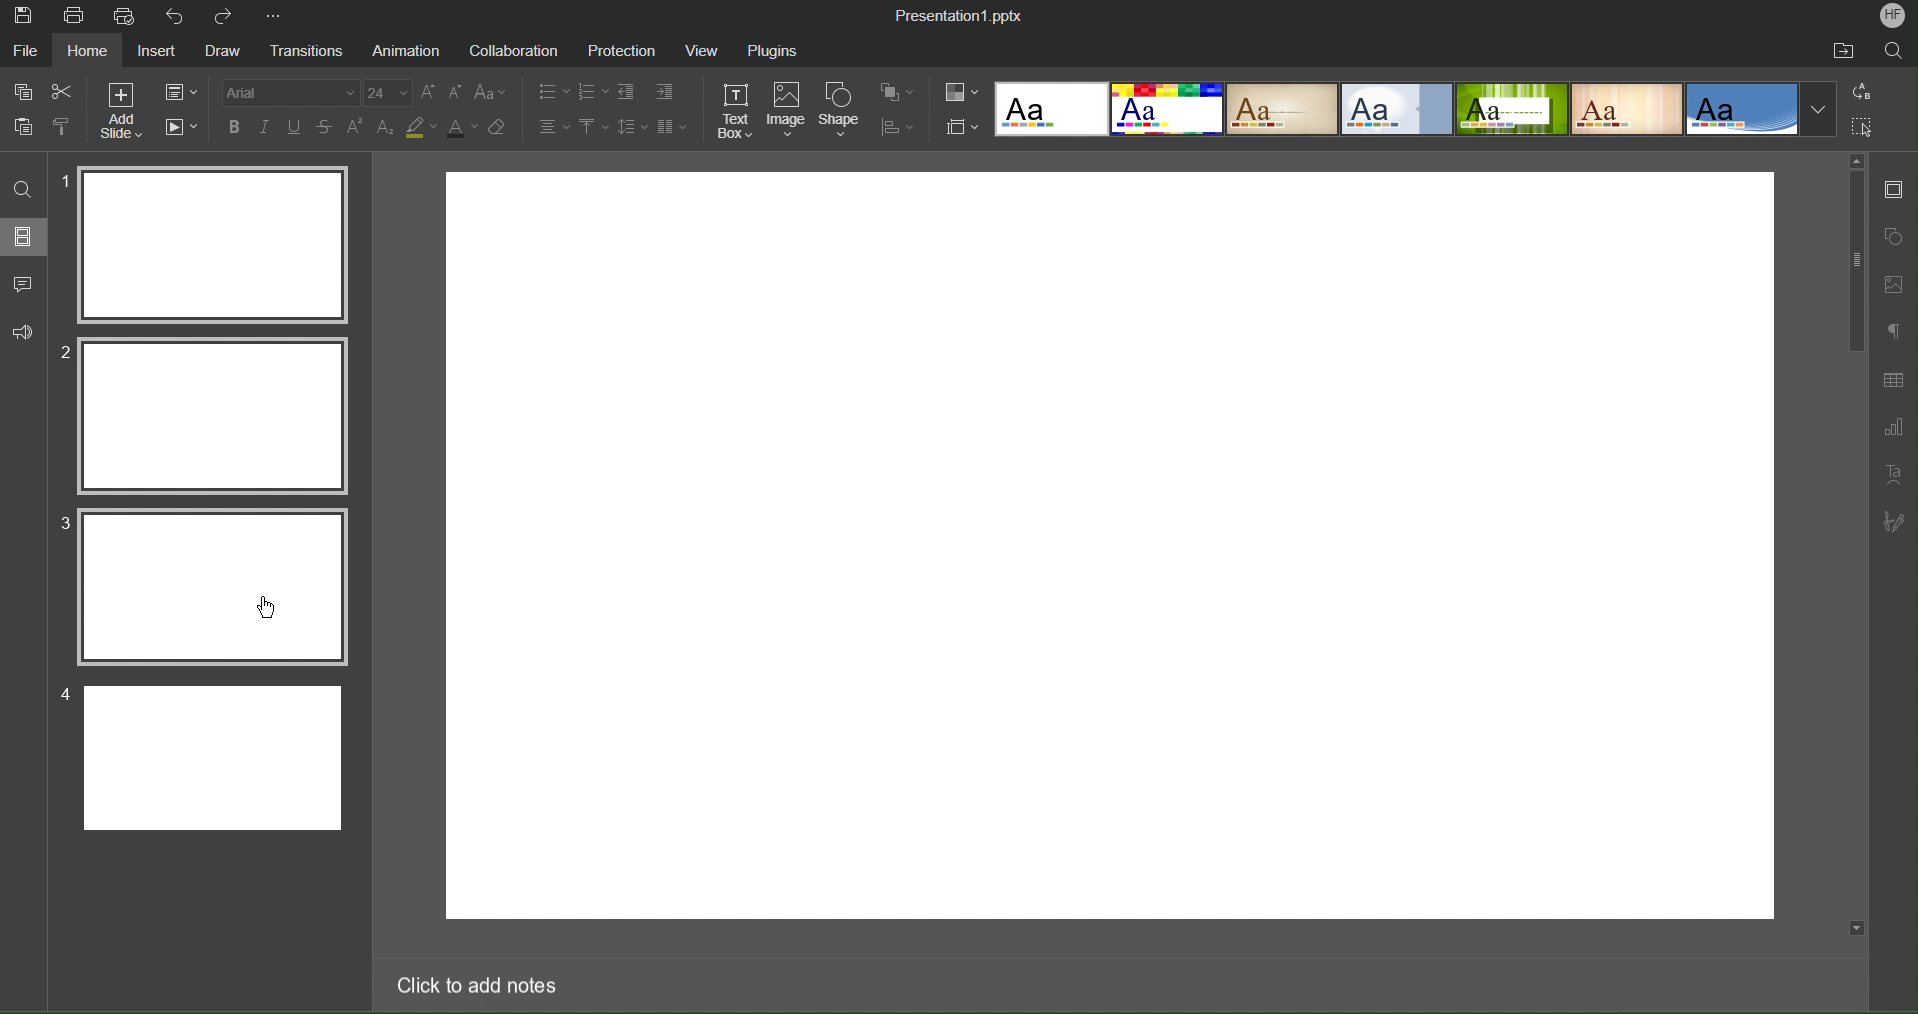 The height and width of the screenshot is (1014, 1918). Describe the element at coordinates (1893, 474) in the screenshot. I see `Text Art` at that location.